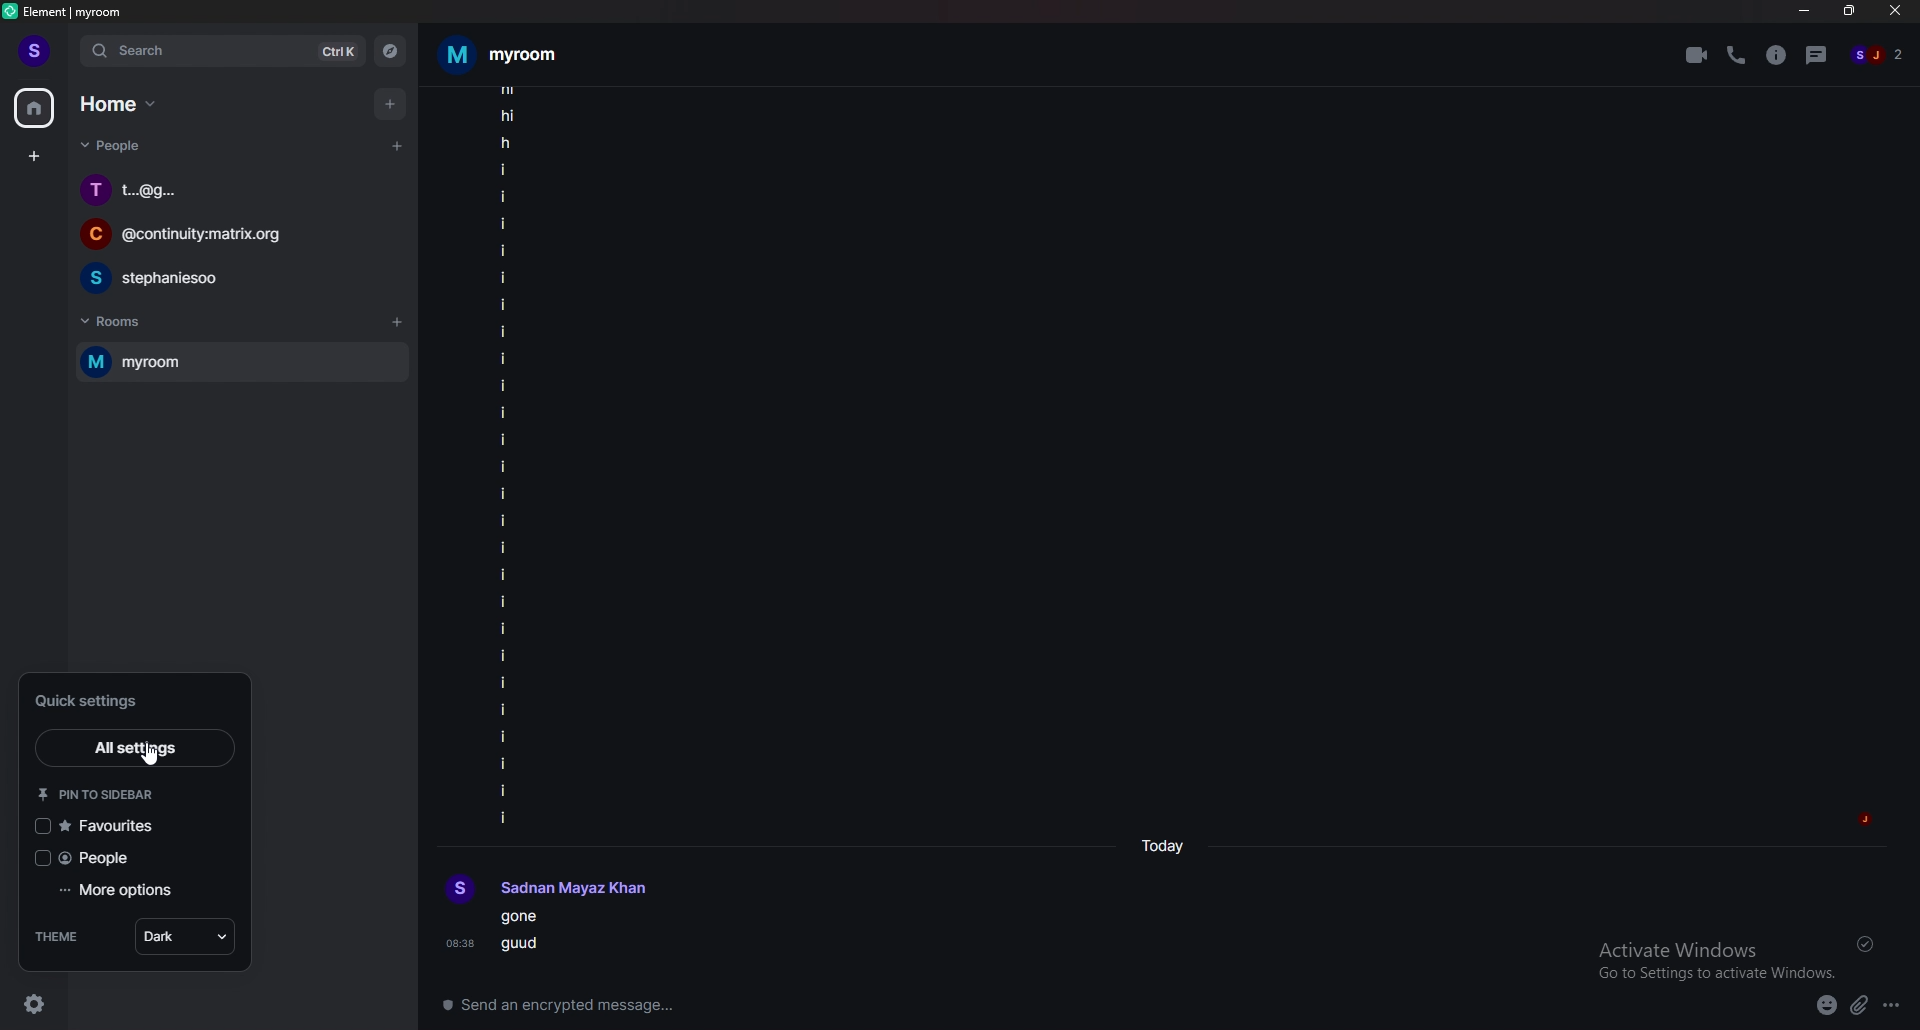 The image size is (1920, 1030). What do you see at coordinates (1697, 55) in the screenshot?
I see `video call` at bounding box center [1697, 55].